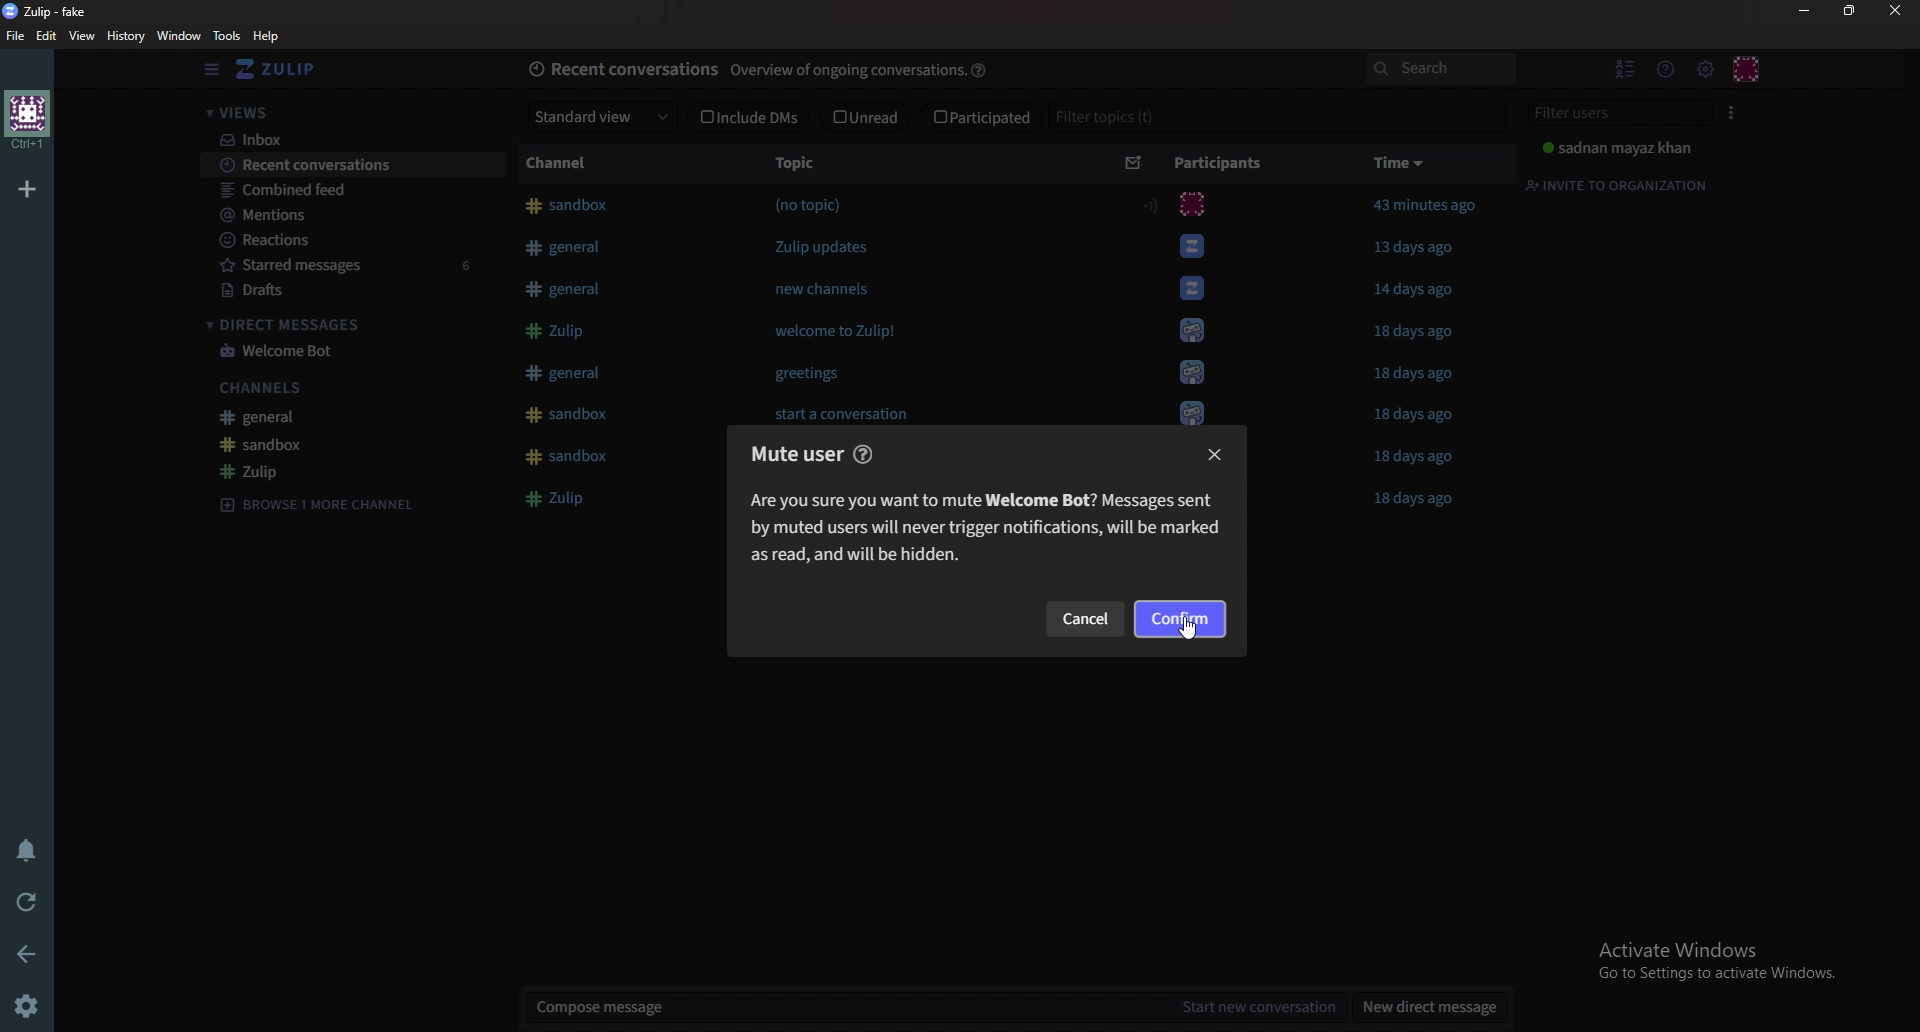  I want to click on Compose message, so click(855, 1006).